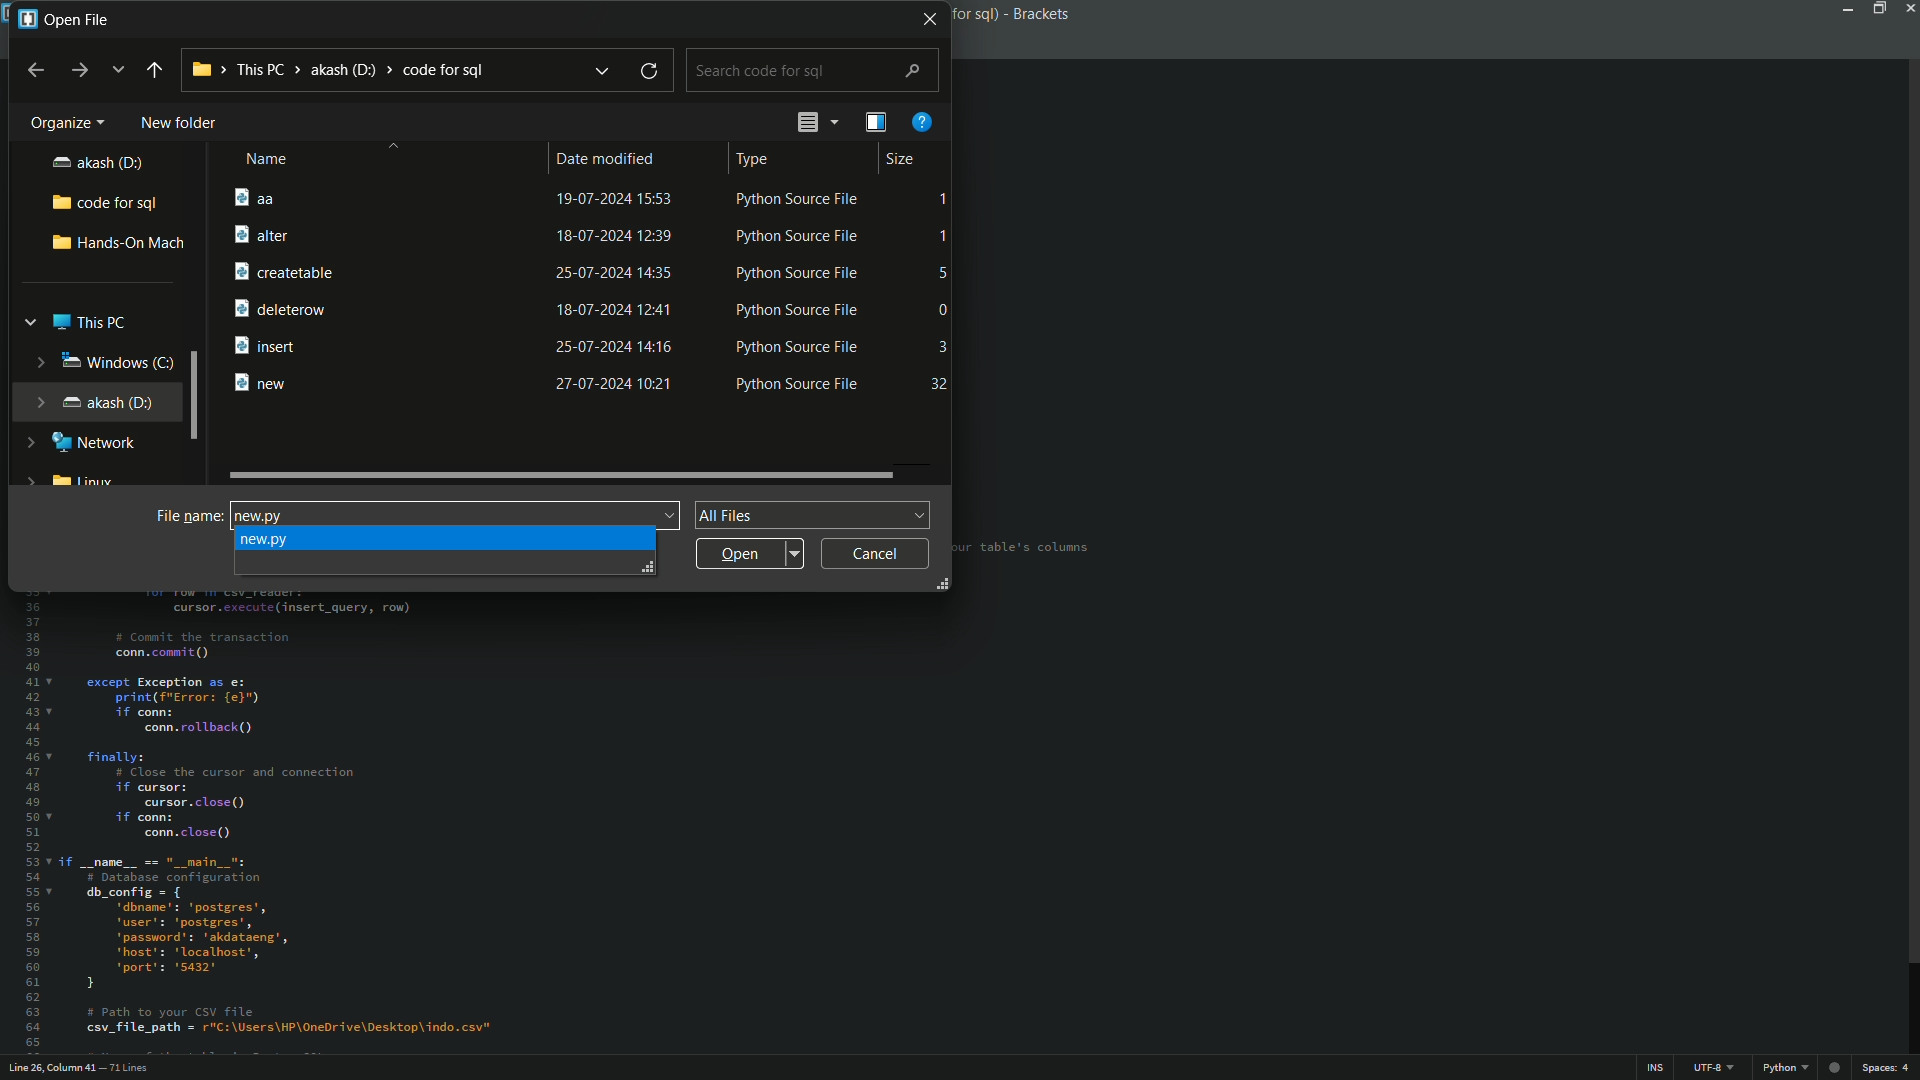 This screenshot has height=1080, width=1920. I want to click on show the preview pane, so click(874, 122).